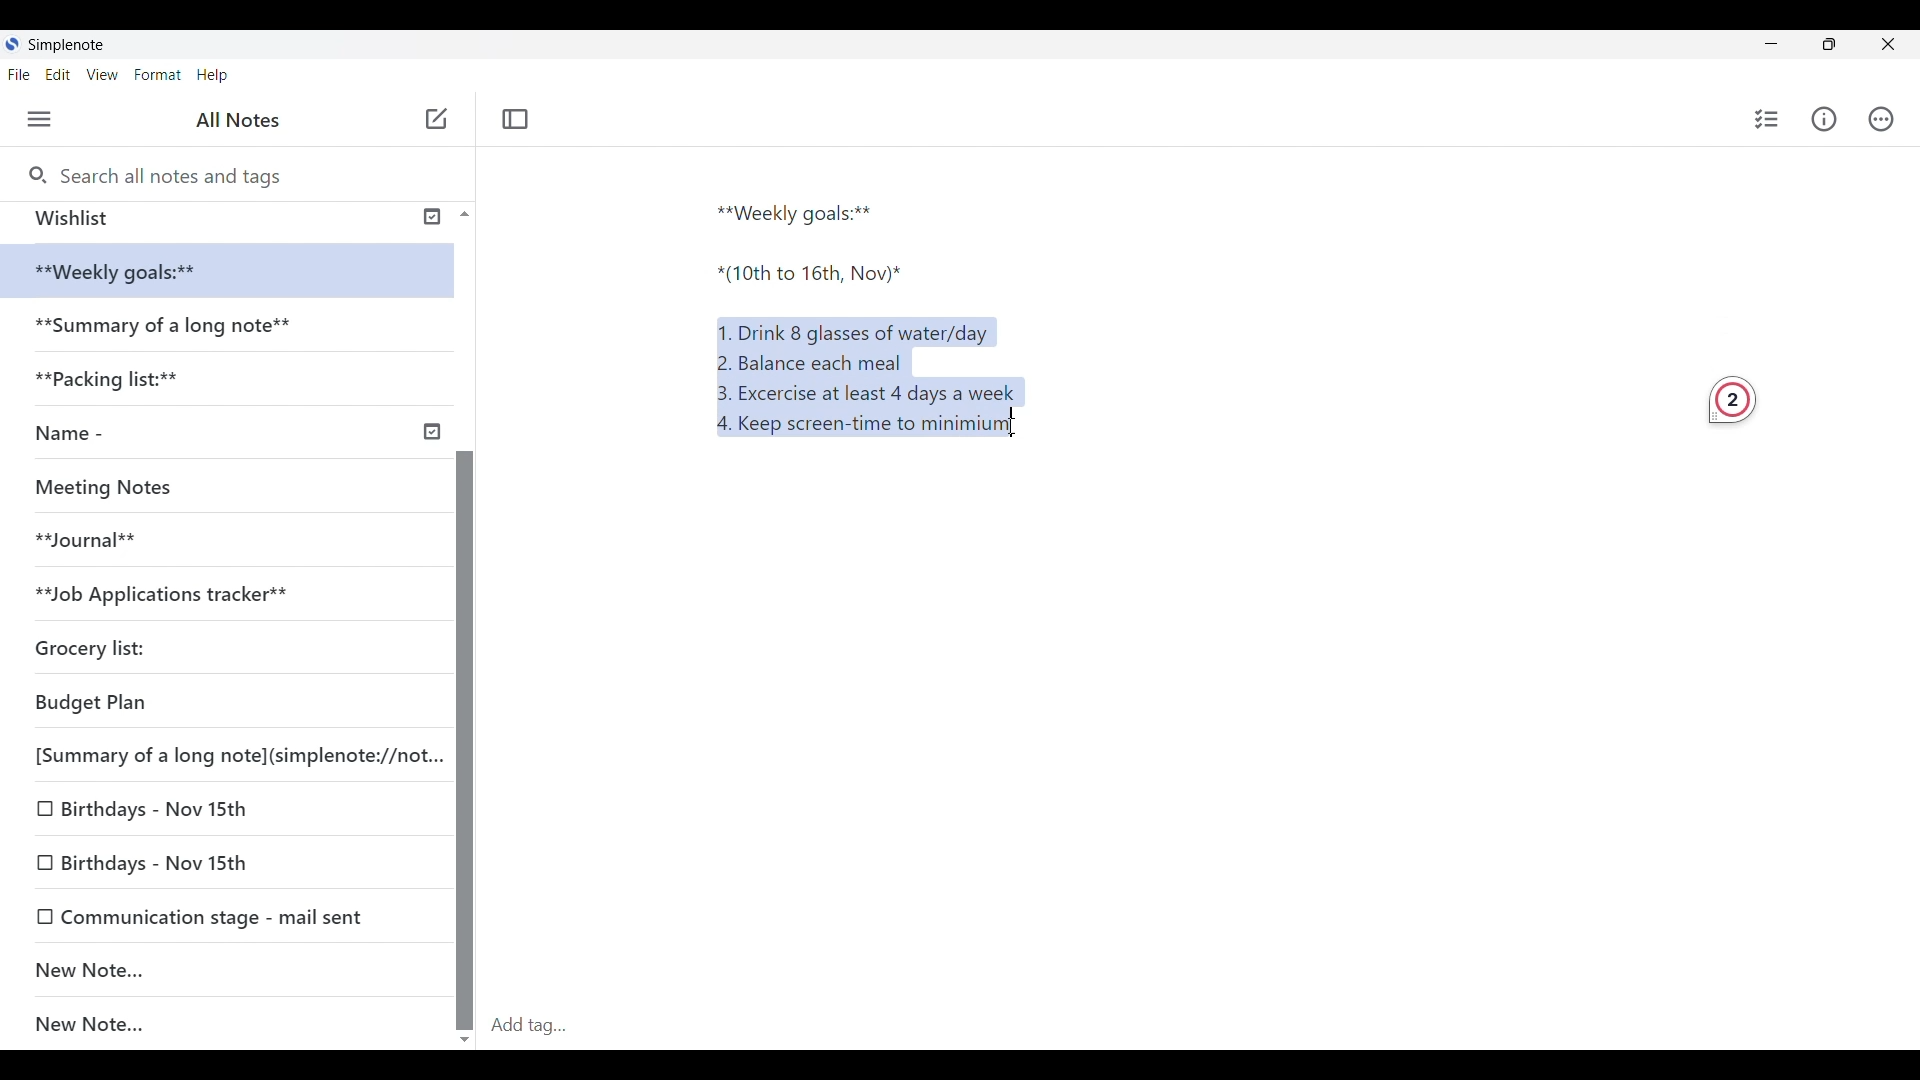 The height and width of the screenshot is (1080, 1920). I want to click on 1. Drink 8 glasses of water/day, so click(858, 329).